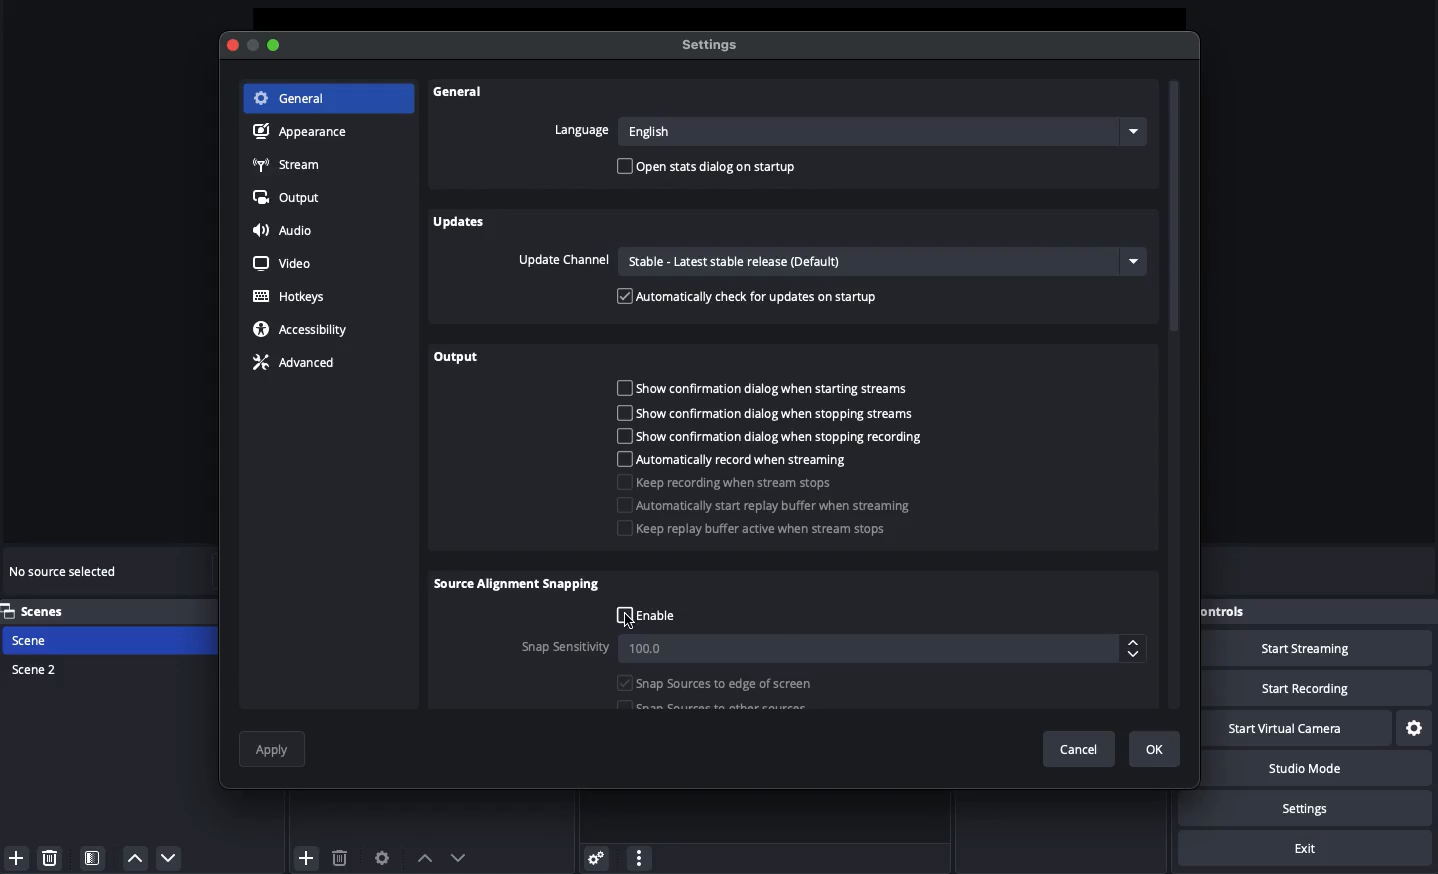  What do you see at coordinates (638, 856) in the screenshot?
I see `More` at bounding box center [638, 856].